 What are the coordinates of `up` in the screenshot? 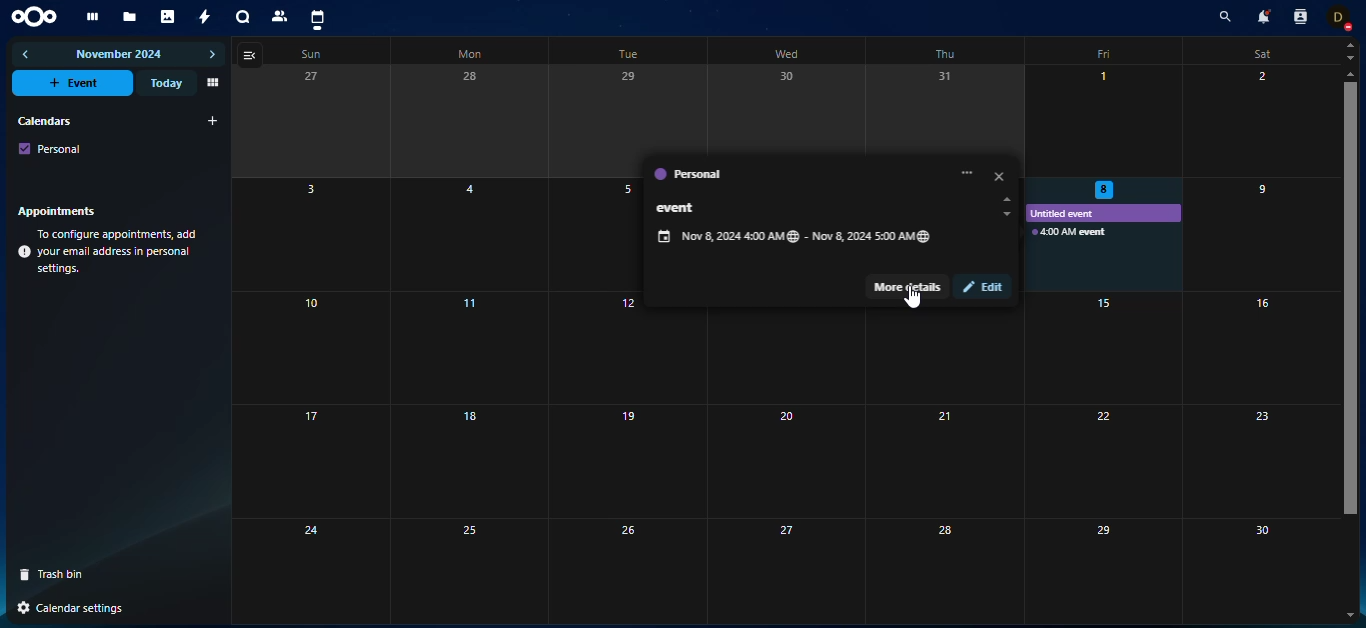 It's located at (1009, 199).